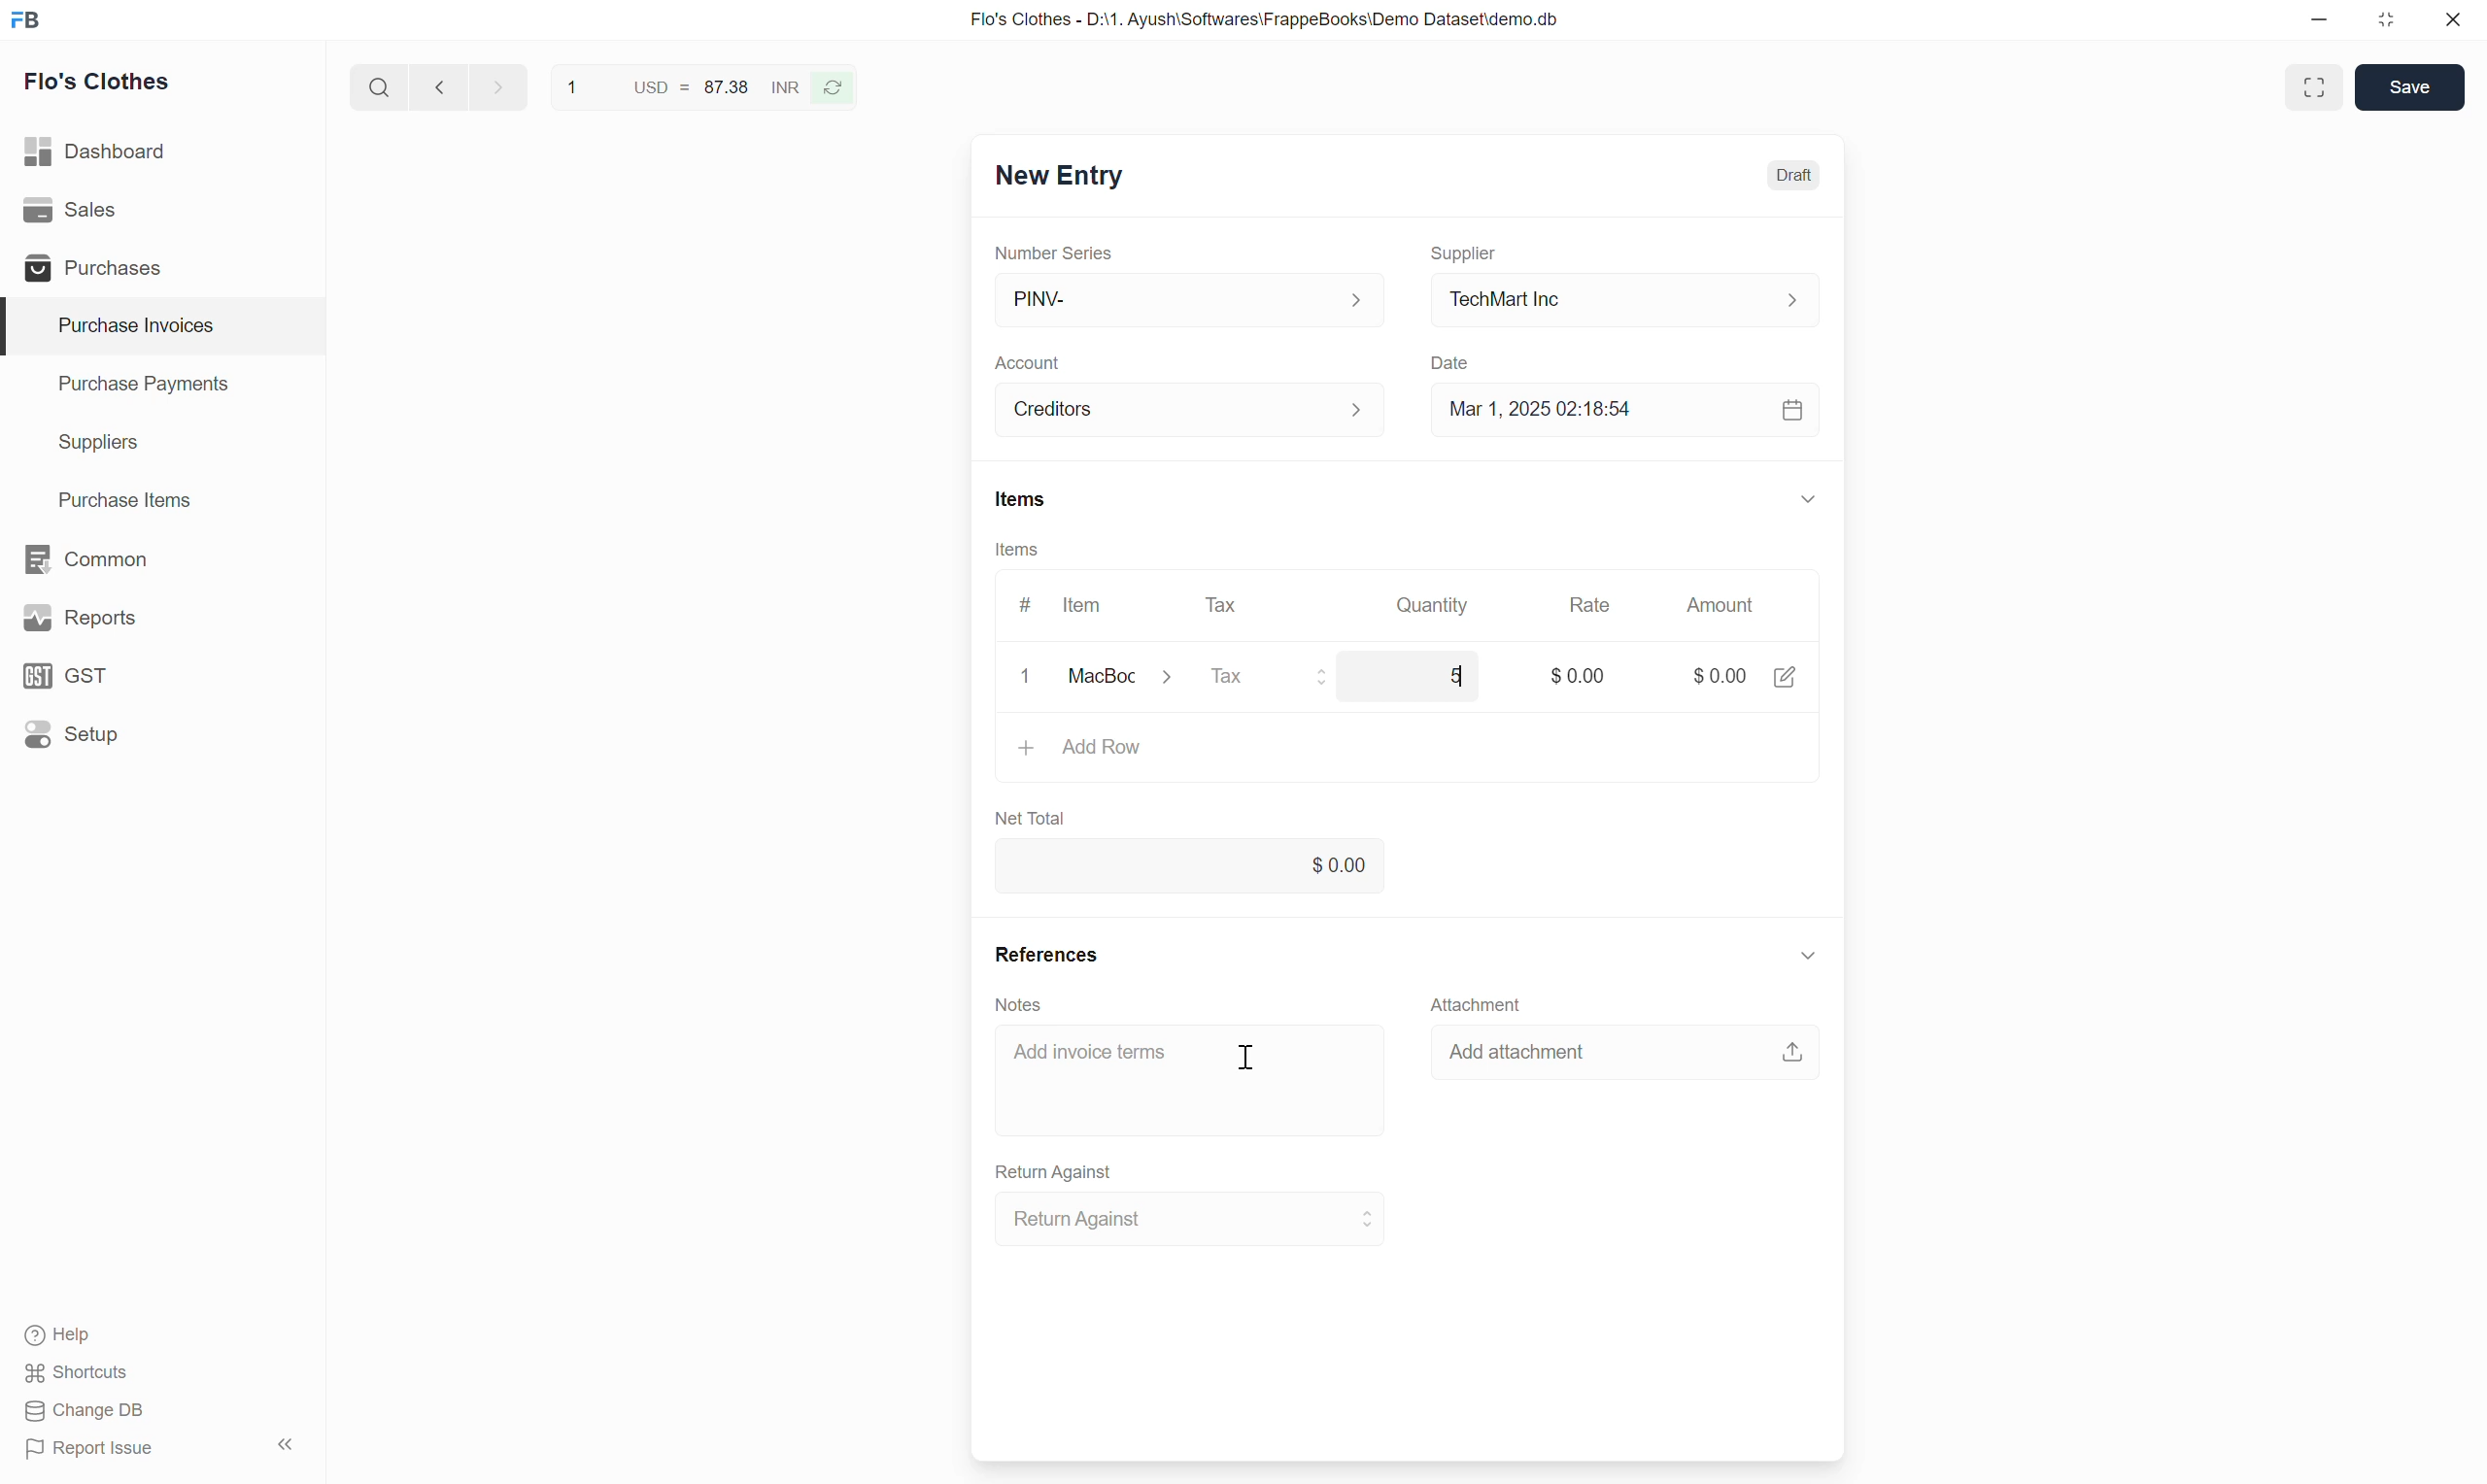  I want to click on Save, so click(2409, 87).